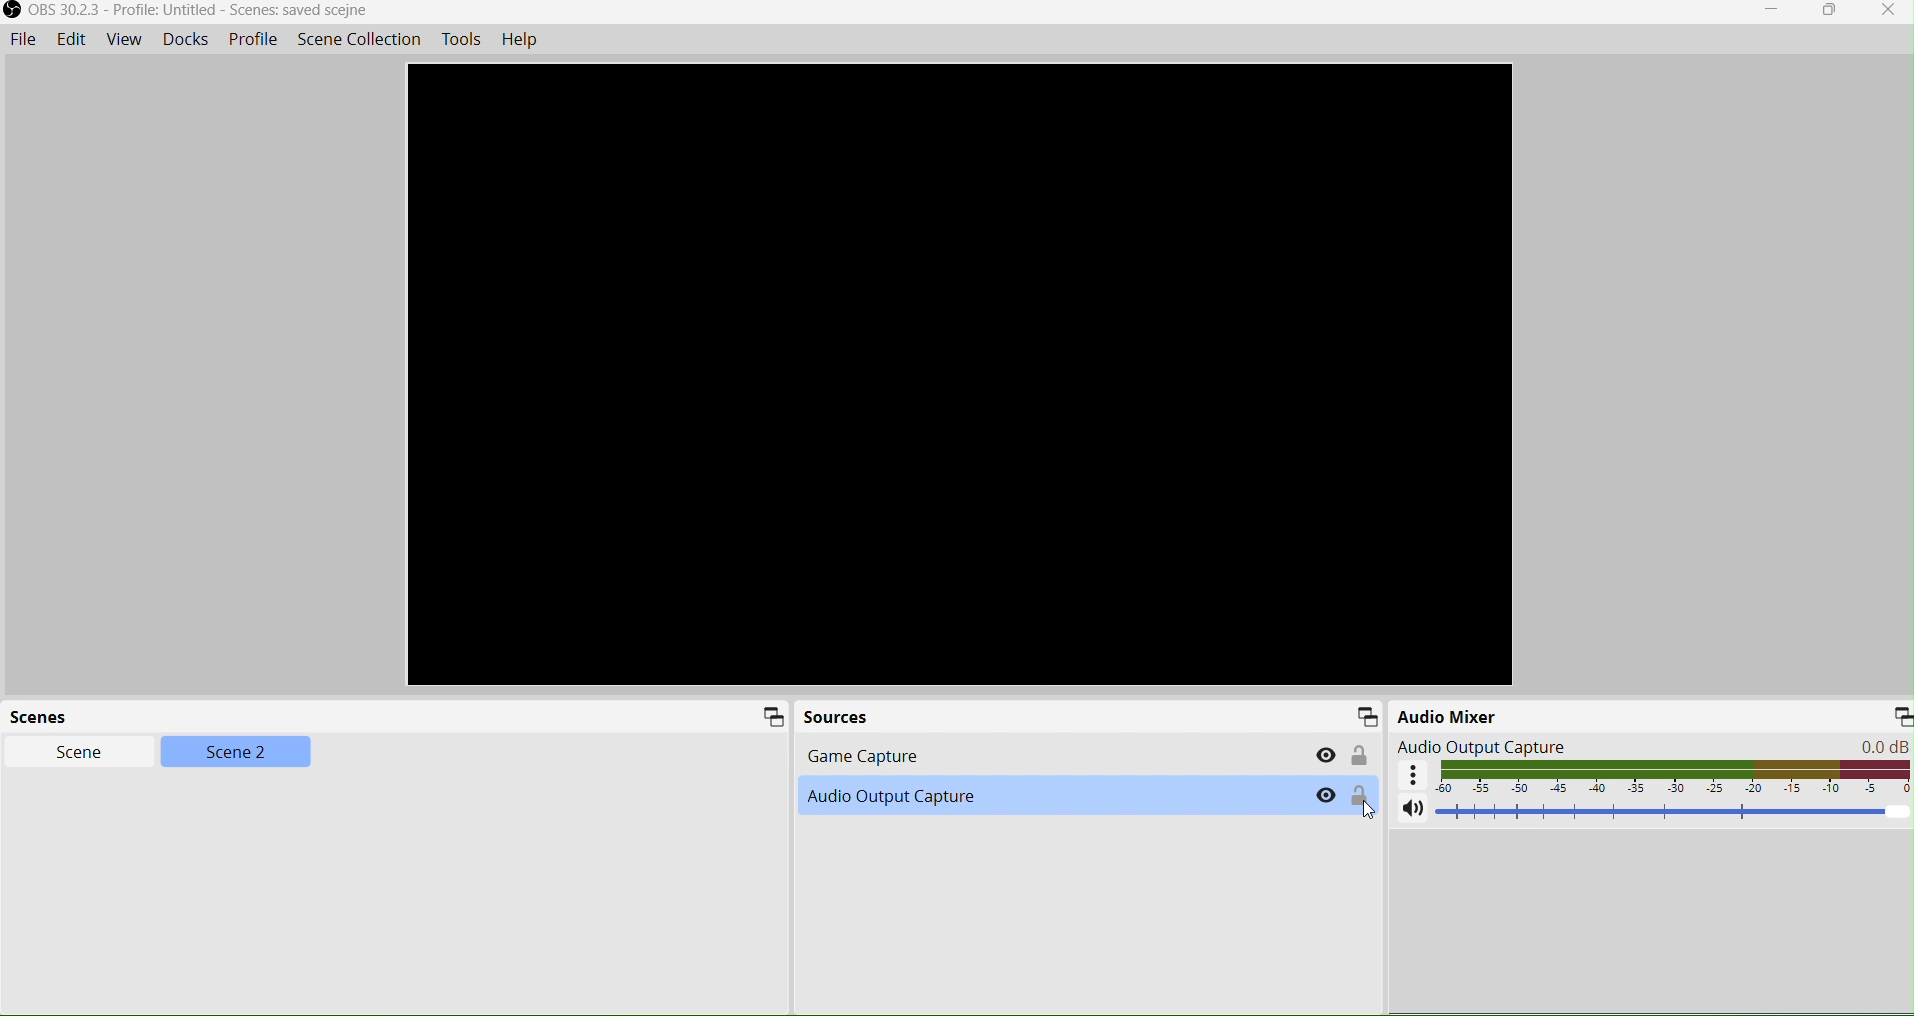 Image resolution: width=1914 pixels, height=1016 pixels. What do you see at coordinates (1410, 777) in the screenshot?
I see `Advanced audio setting ` at bounding box center [1410, 777].